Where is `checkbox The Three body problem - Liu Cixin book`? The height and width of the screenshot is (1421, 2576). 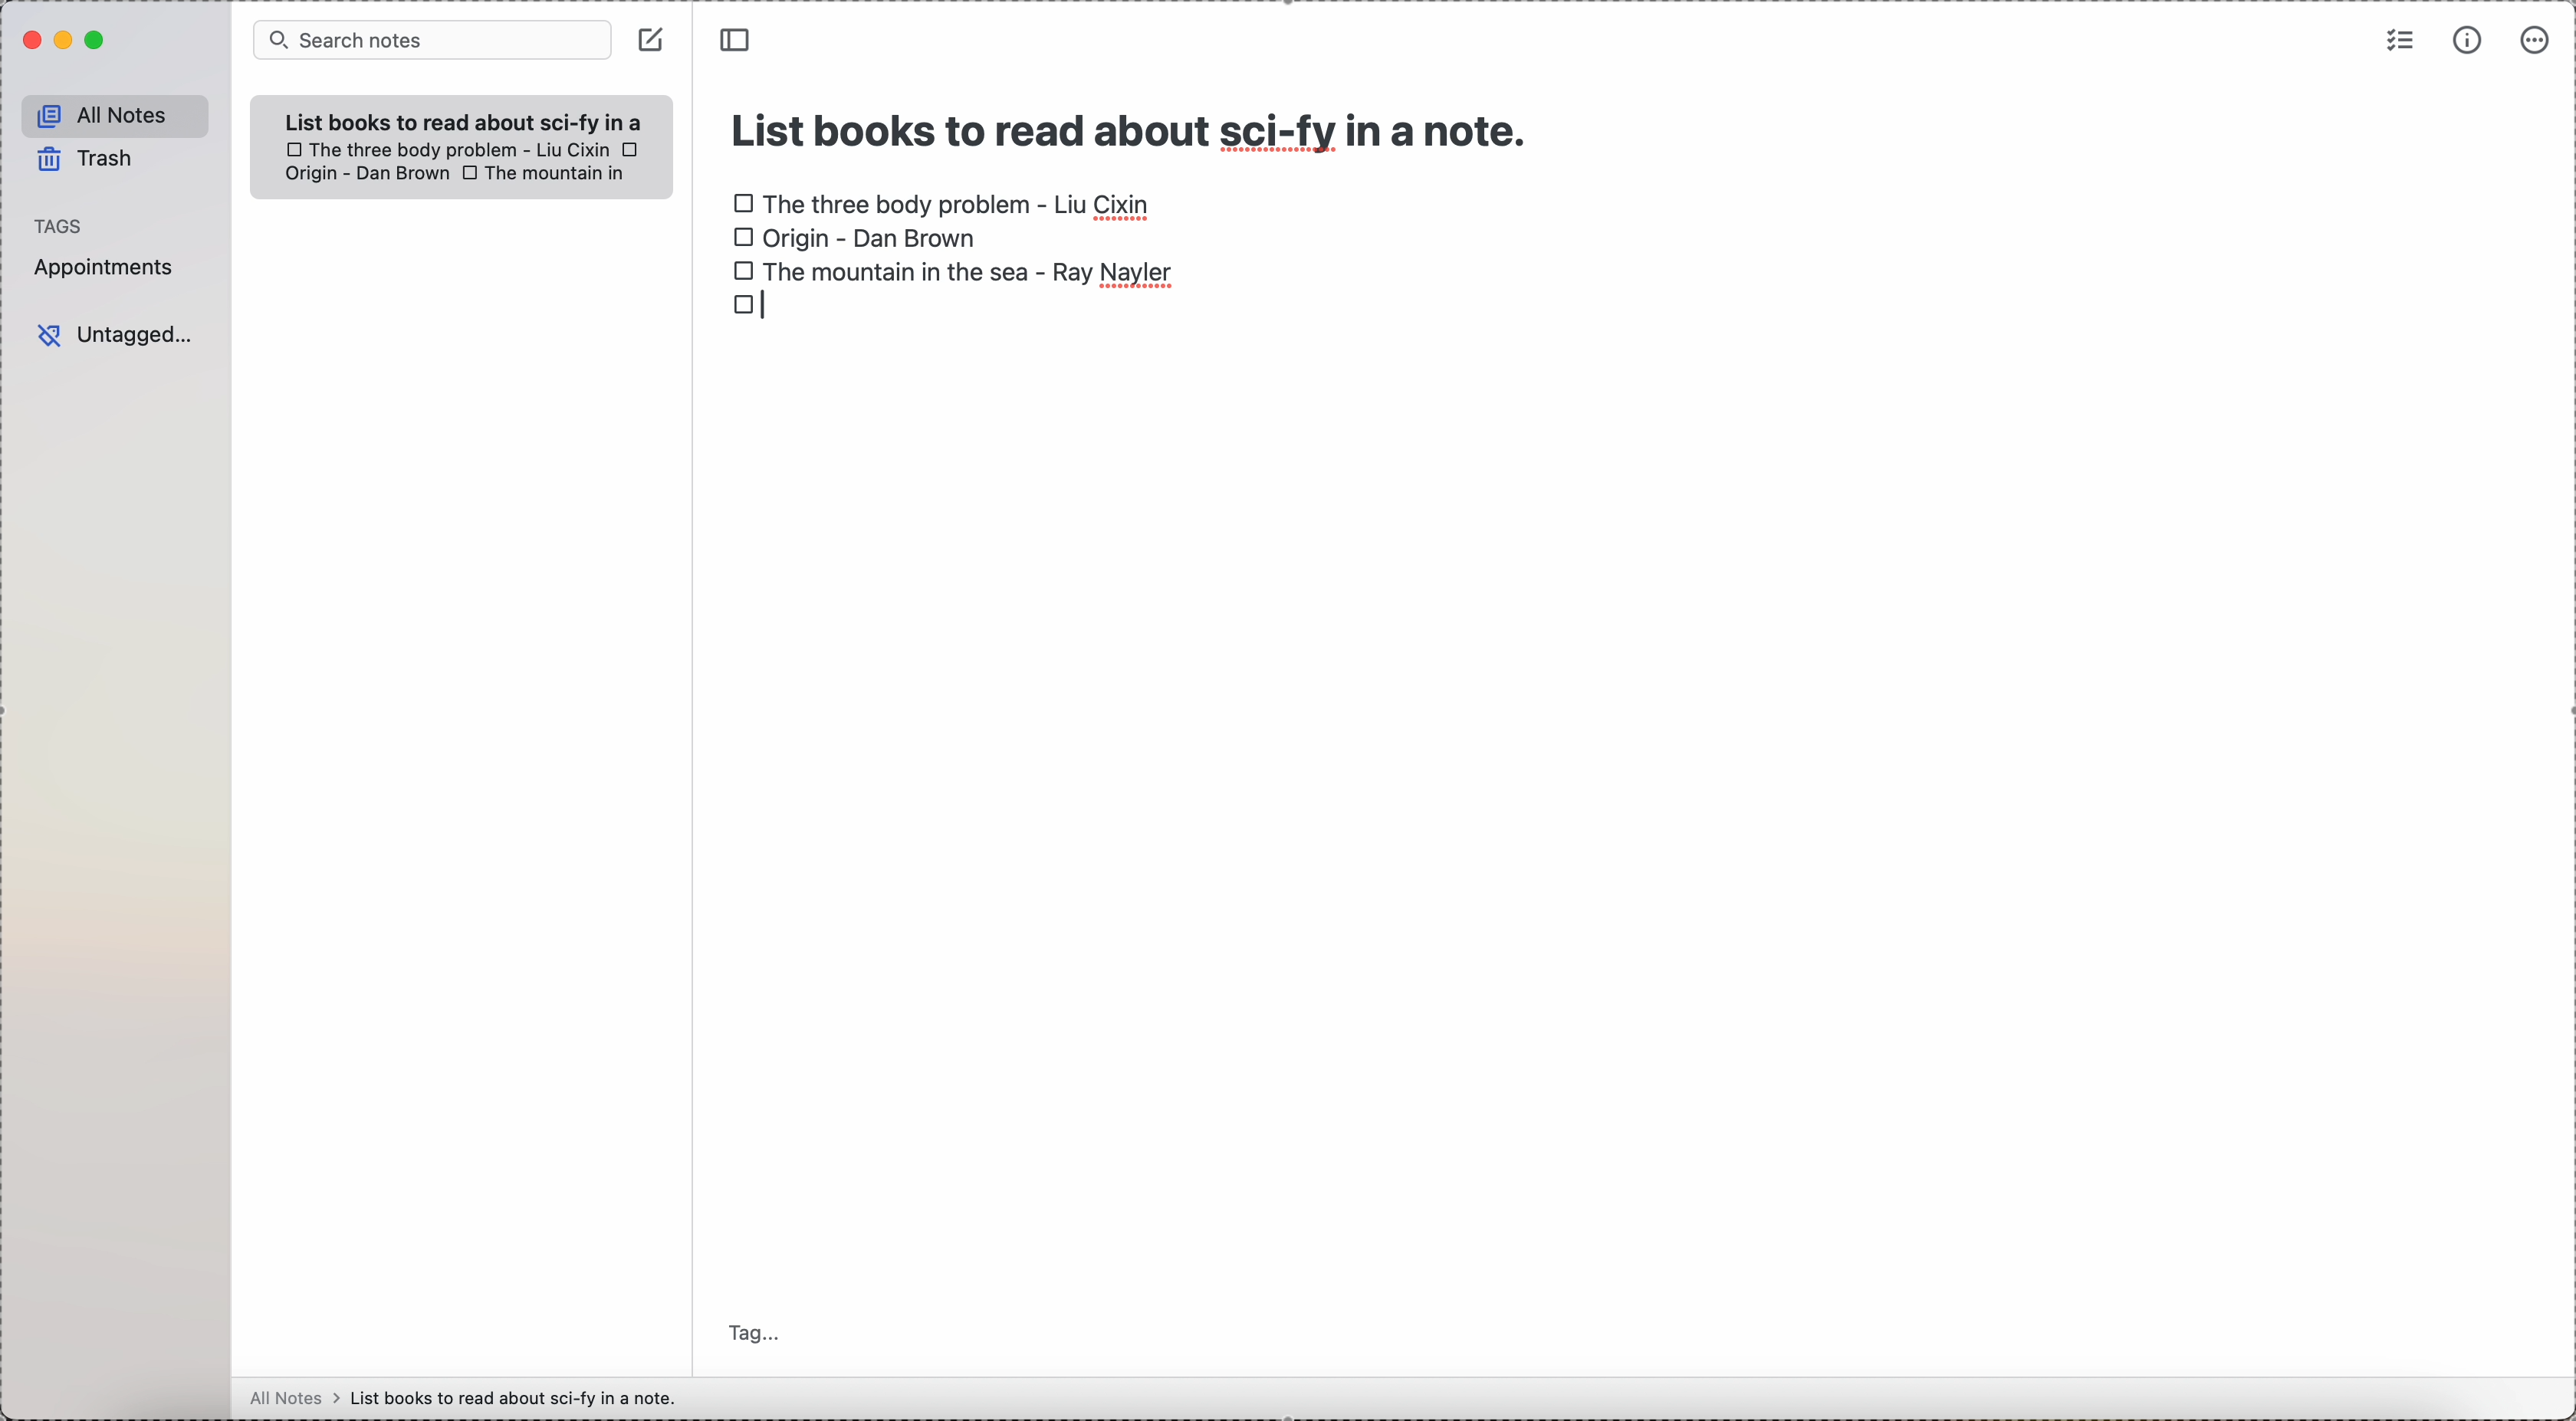
checkbox The Three body problem - Liu Cixin book is located at coordinates (944, 199).